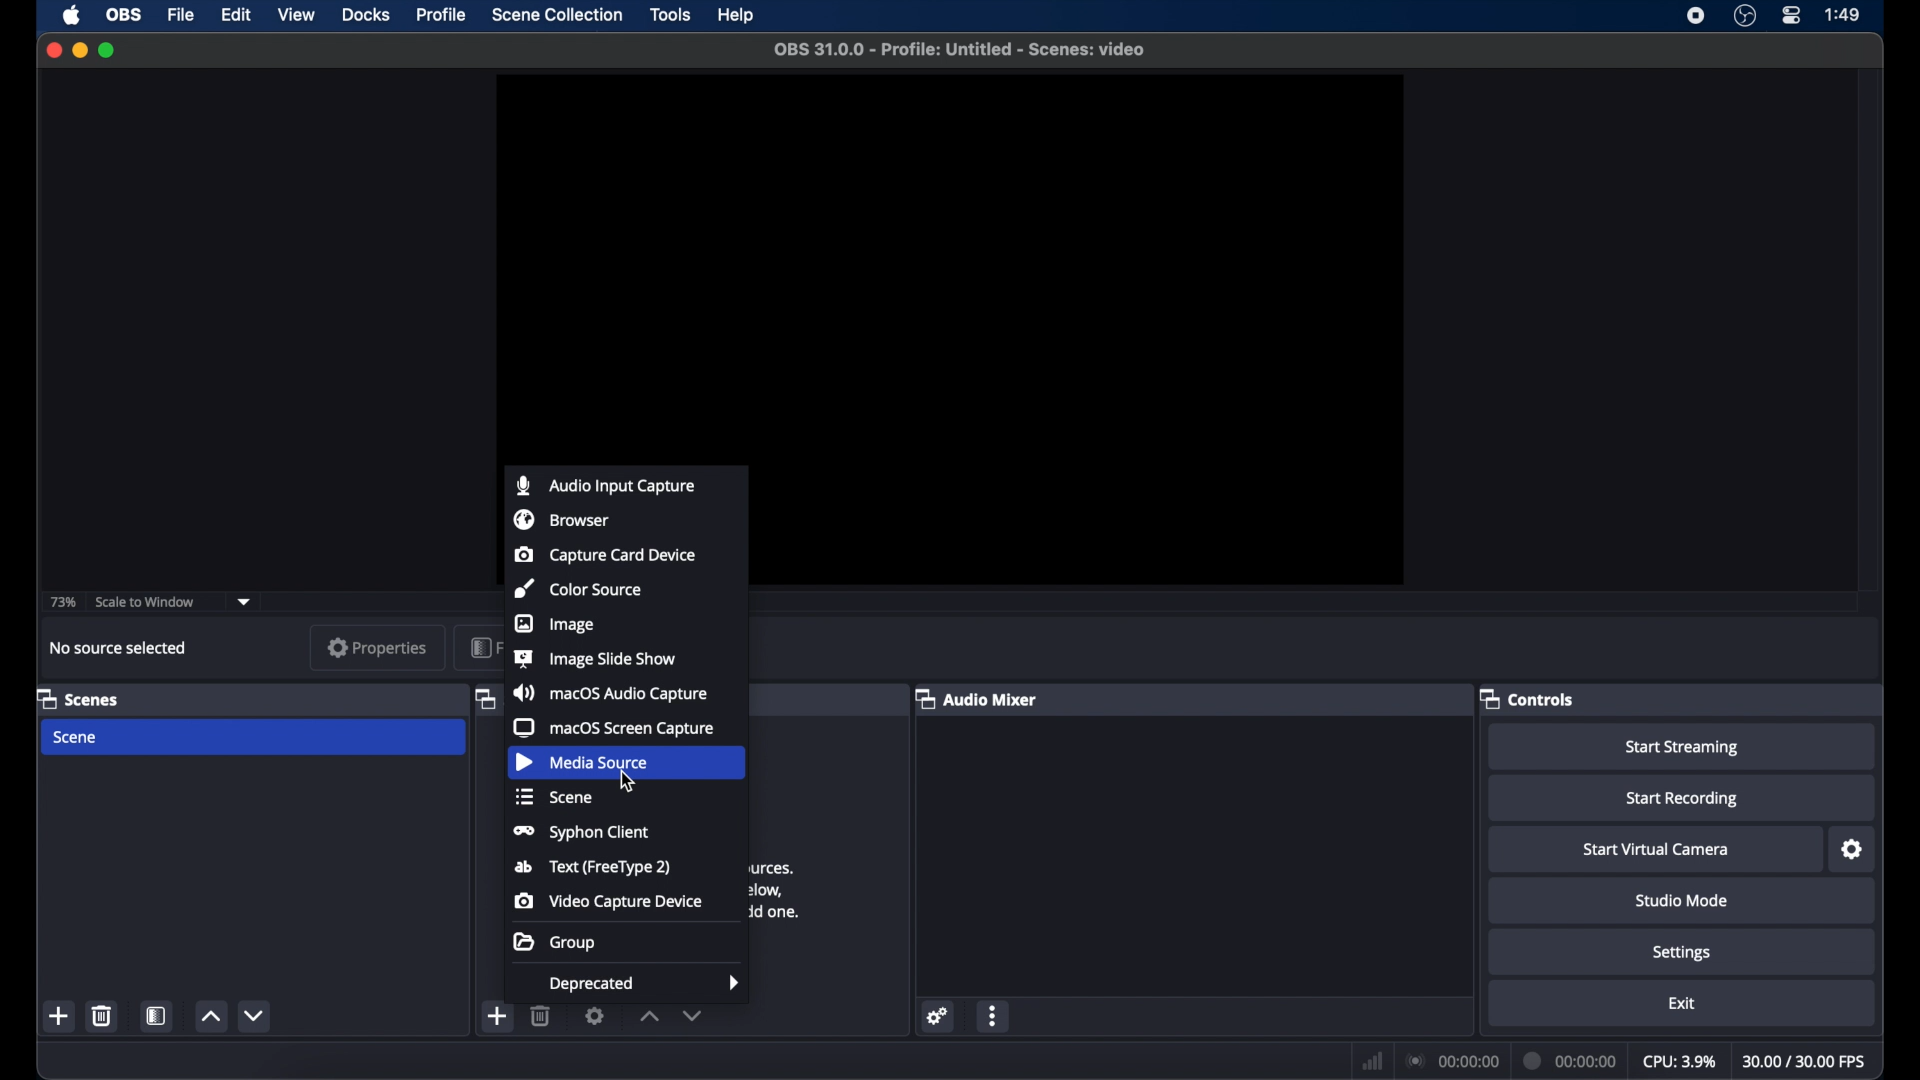  Describe the element at coordinates (1373, 1059) in the screenshot. I see `network` at that location.